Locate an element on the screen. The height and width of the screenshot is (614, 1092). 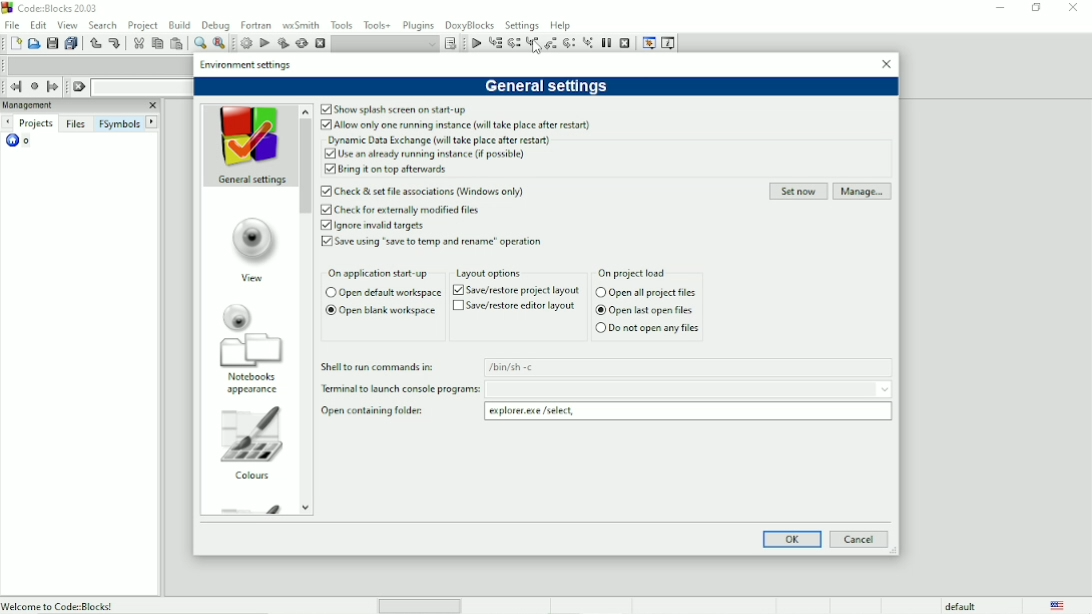
Next line is located at coordinates (513, 44).